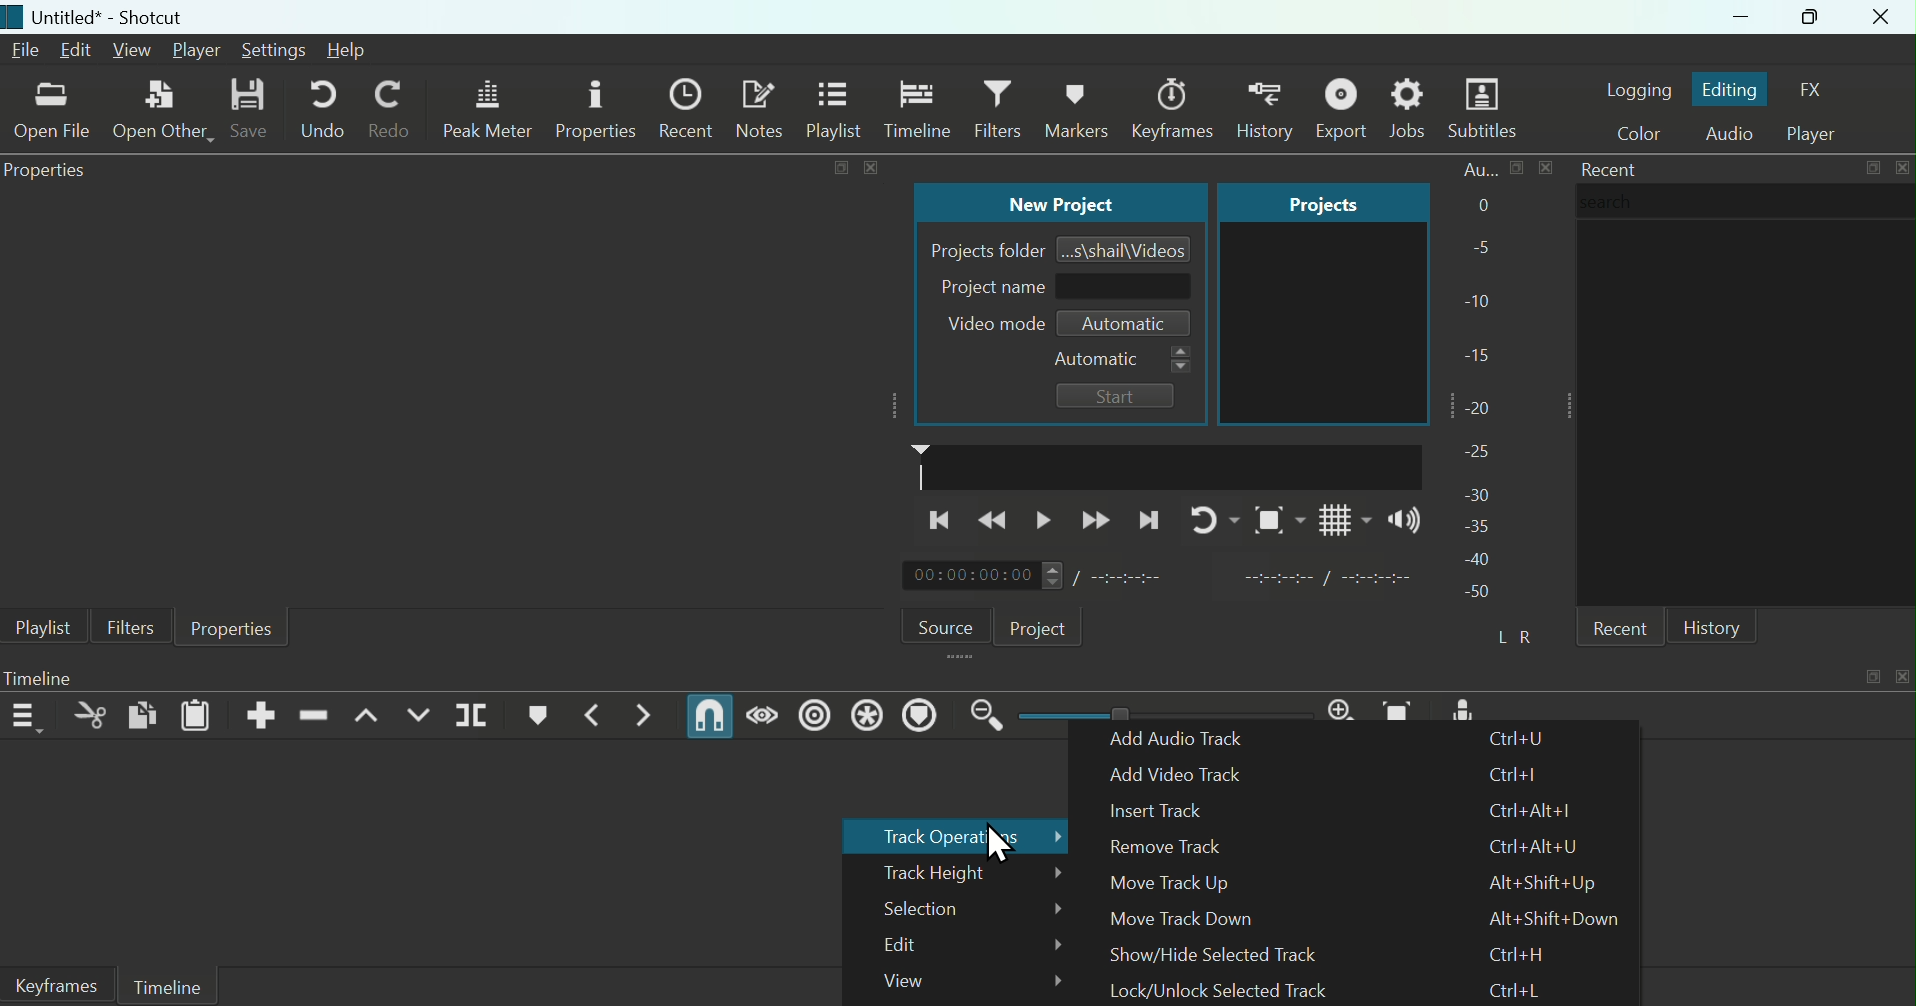 The height and width of the screenshot is (1006, 1916). Describe the element at coordinates (540, 715) in the screenshot. I see `Create/Edit Marker` at that location.